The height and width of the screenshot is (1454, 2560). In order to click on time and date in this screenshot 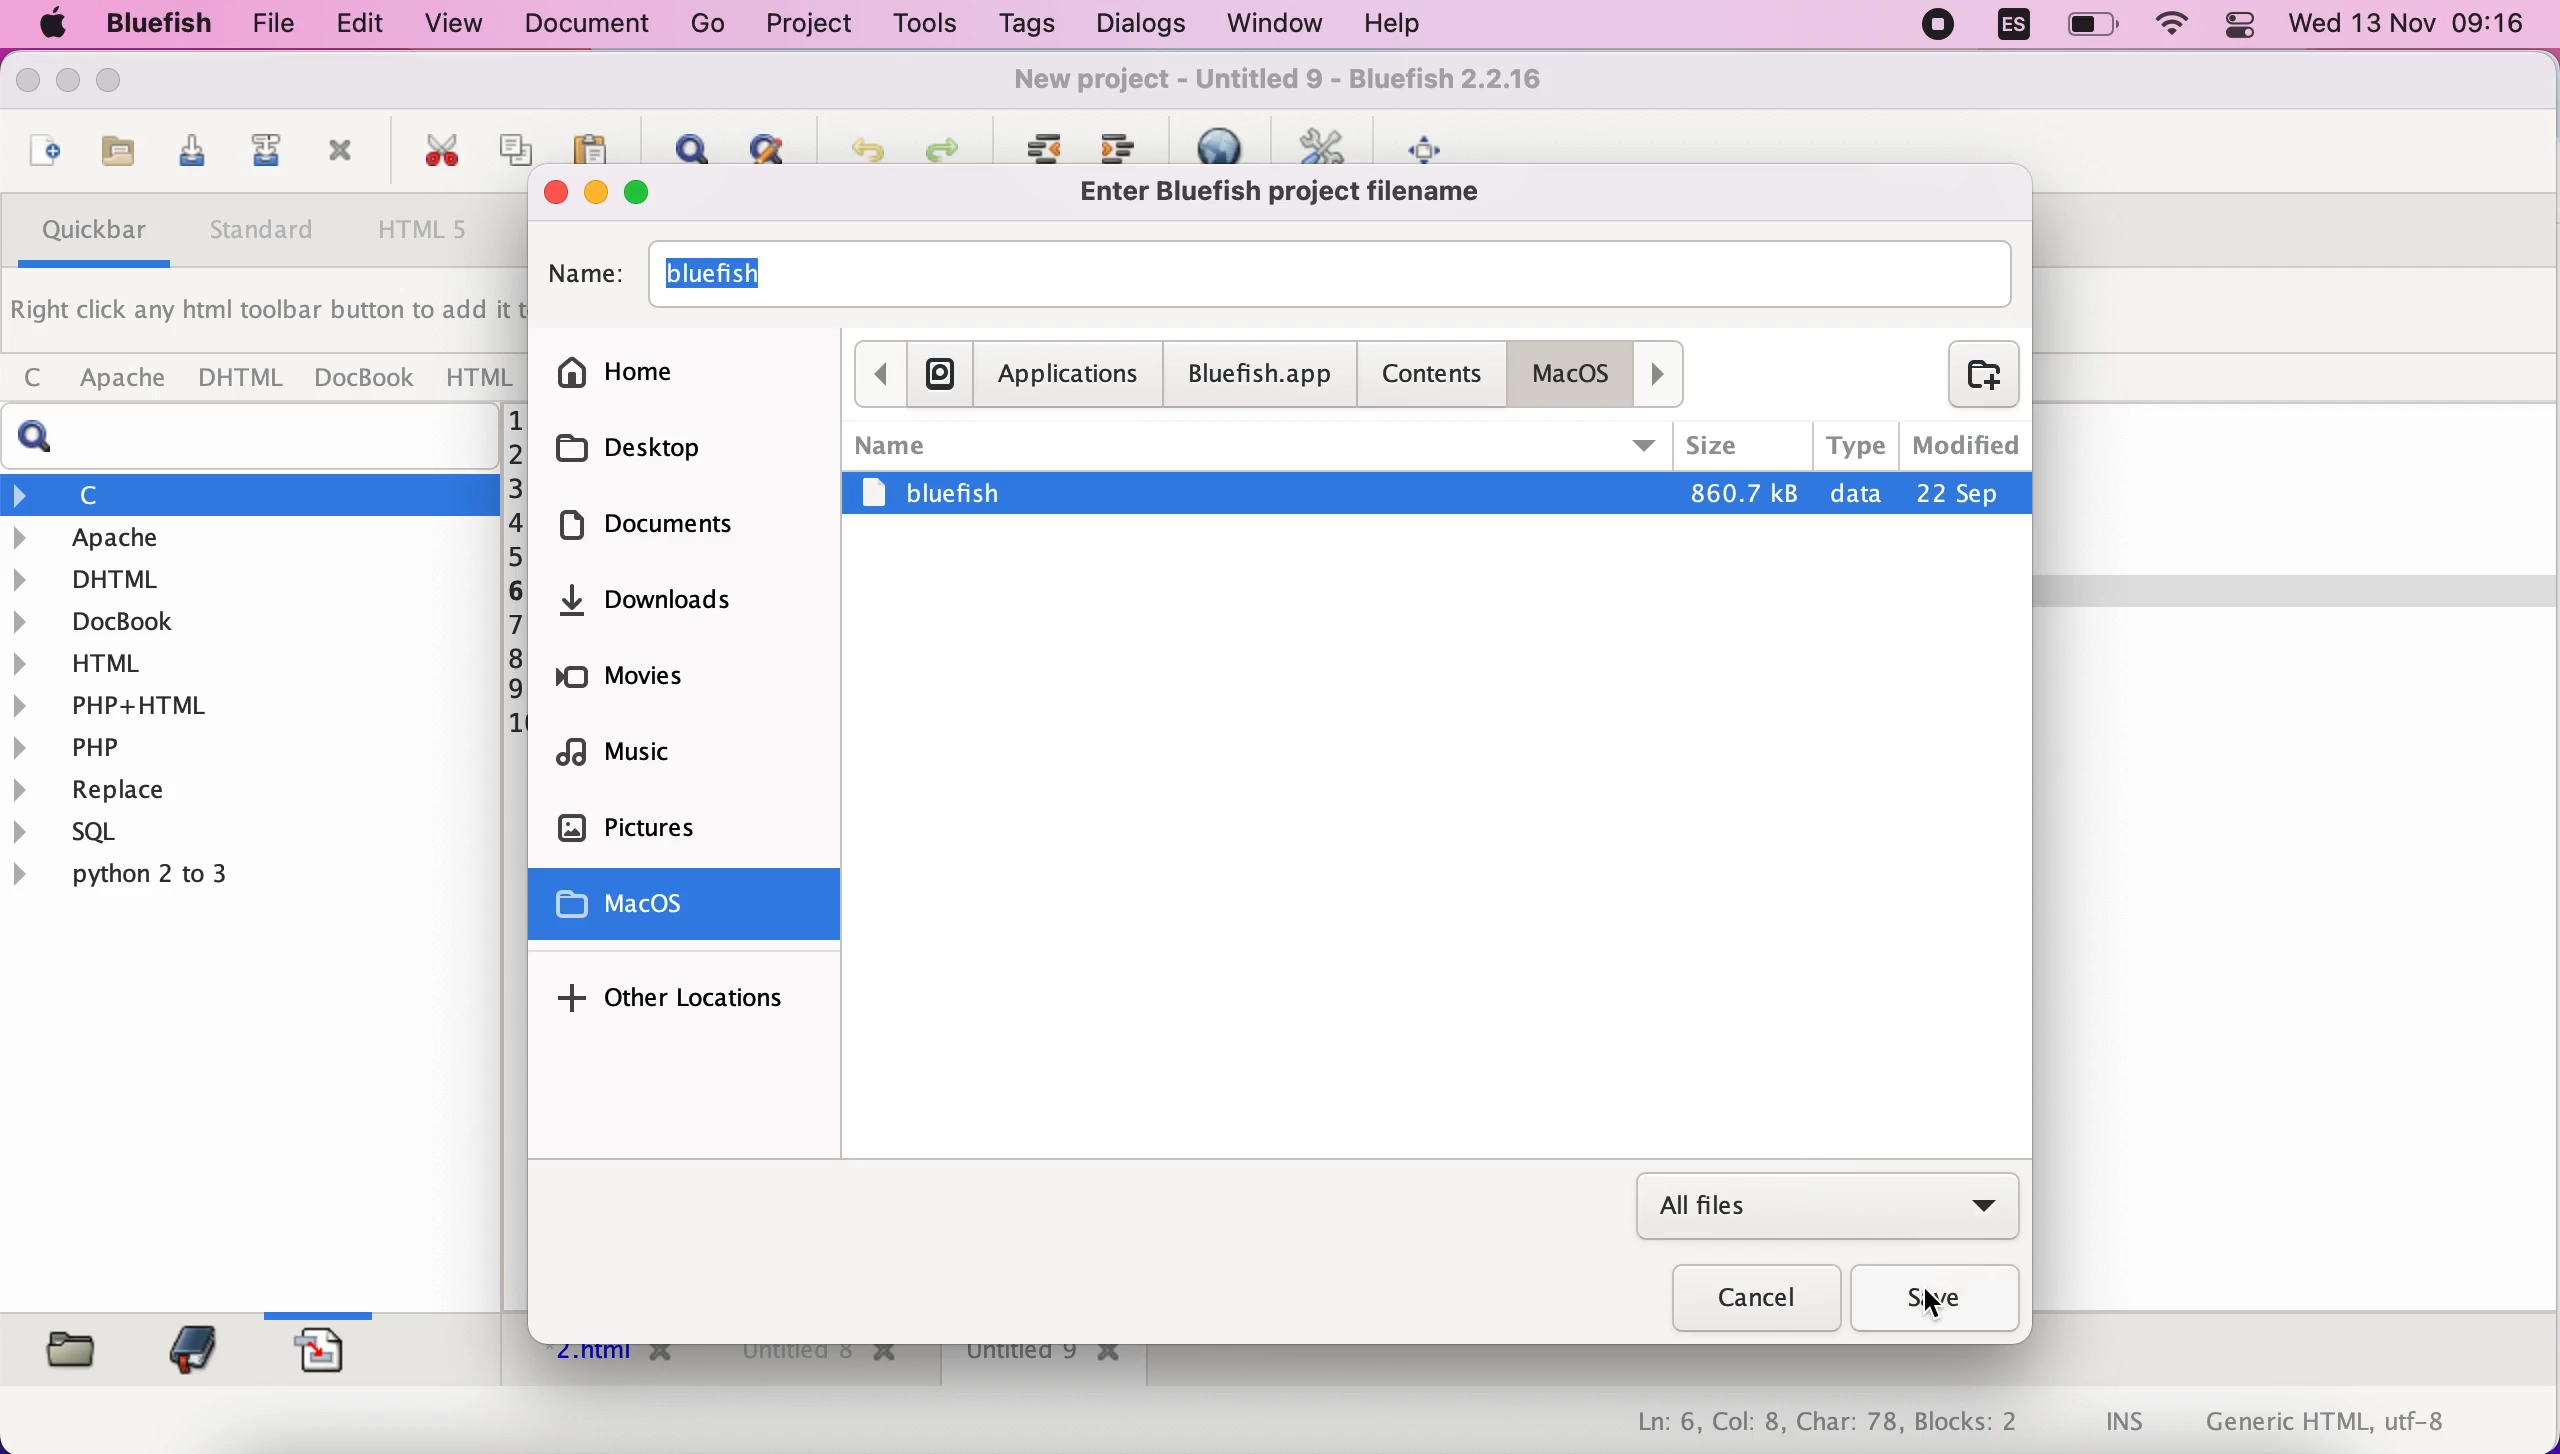, I will do `click(2411, 26)`.